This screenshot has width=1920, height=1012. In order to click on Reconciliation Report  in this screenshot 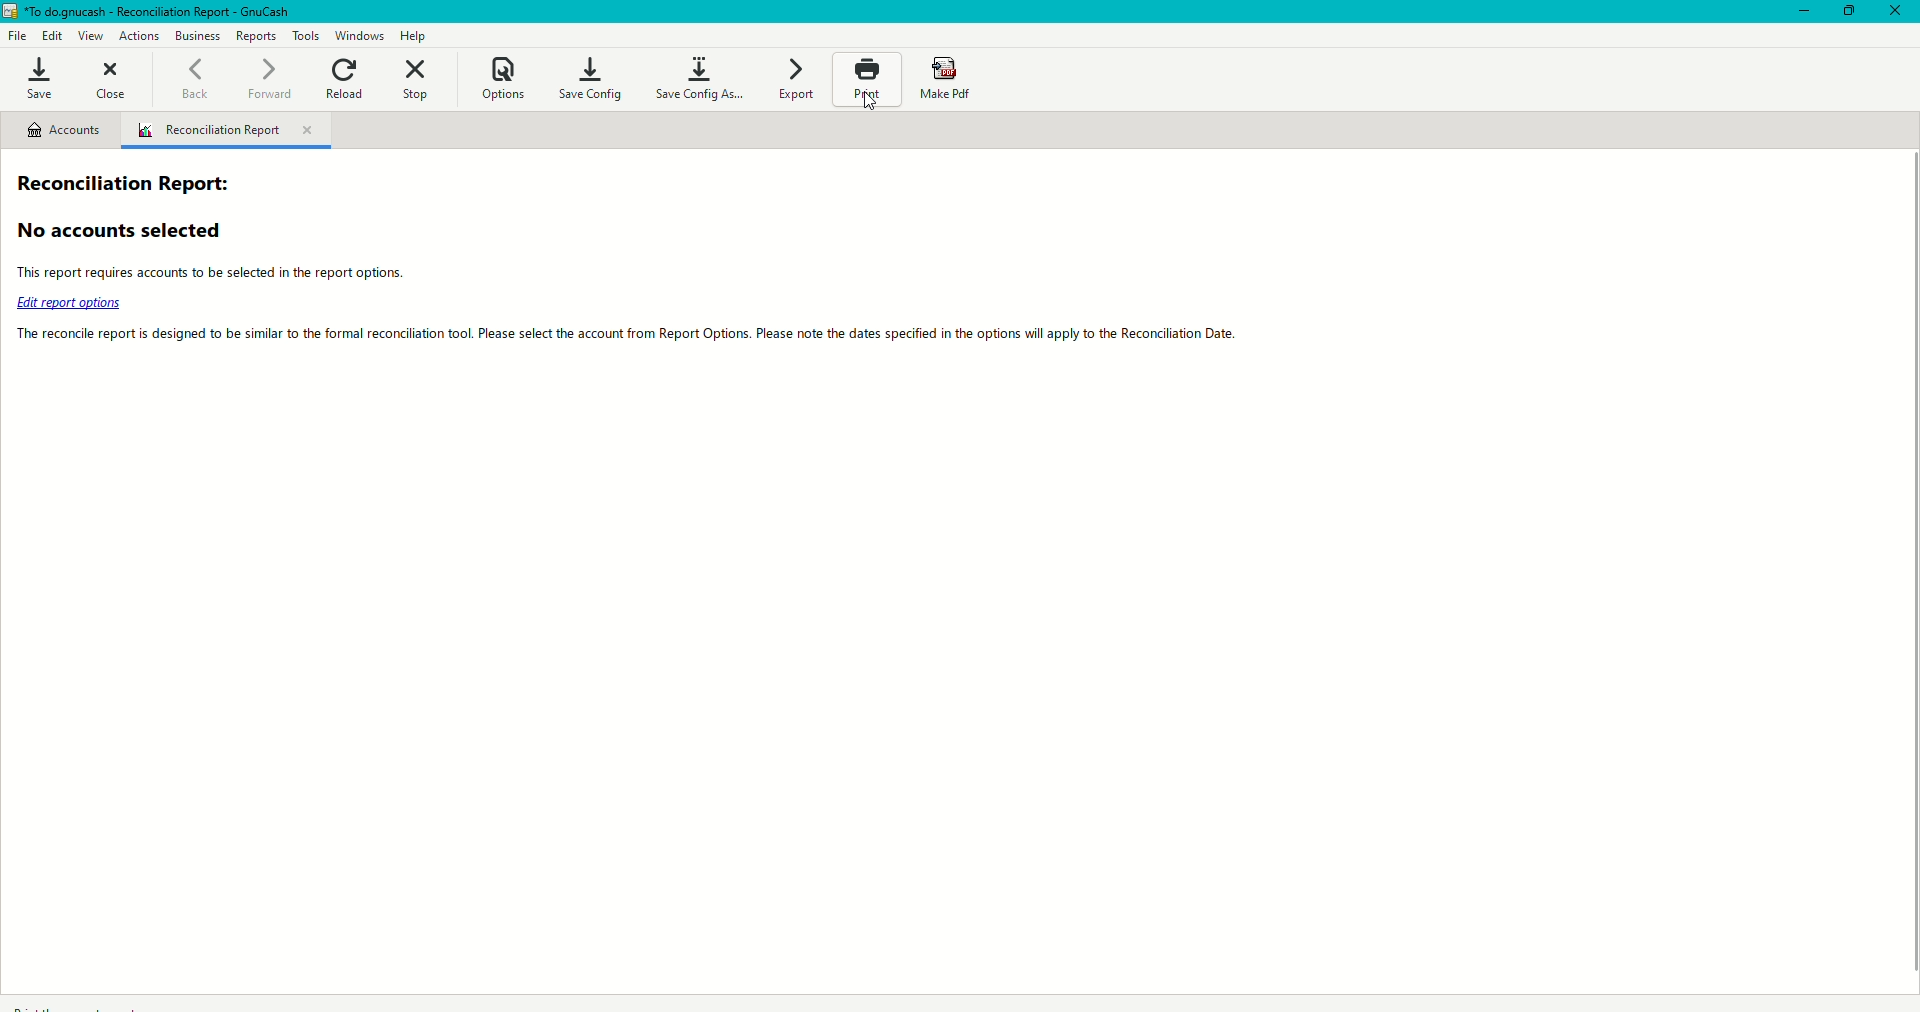, I will do `click(135, 183)`.